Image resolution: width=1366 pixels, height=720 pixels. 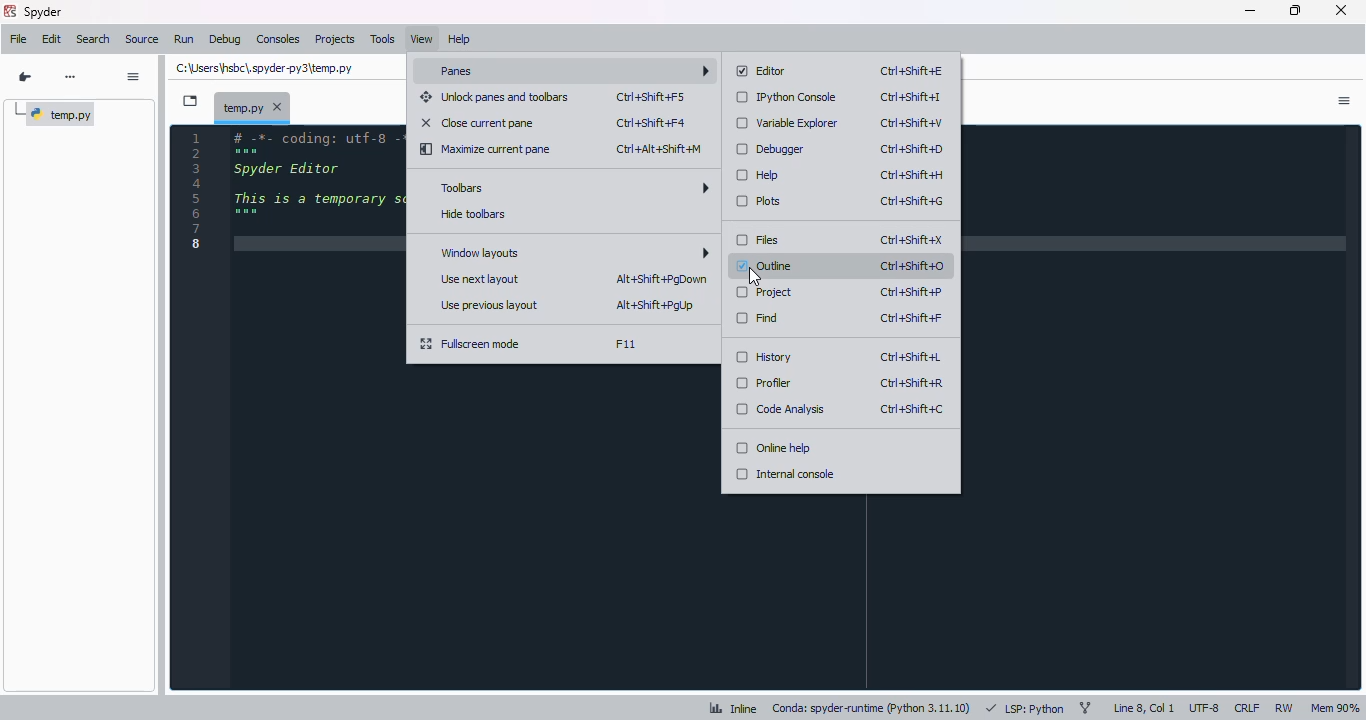 What do you see at coordinates (788, 123) in the screenshot?
I see `variable explorer` at bounding box center [788, 123].